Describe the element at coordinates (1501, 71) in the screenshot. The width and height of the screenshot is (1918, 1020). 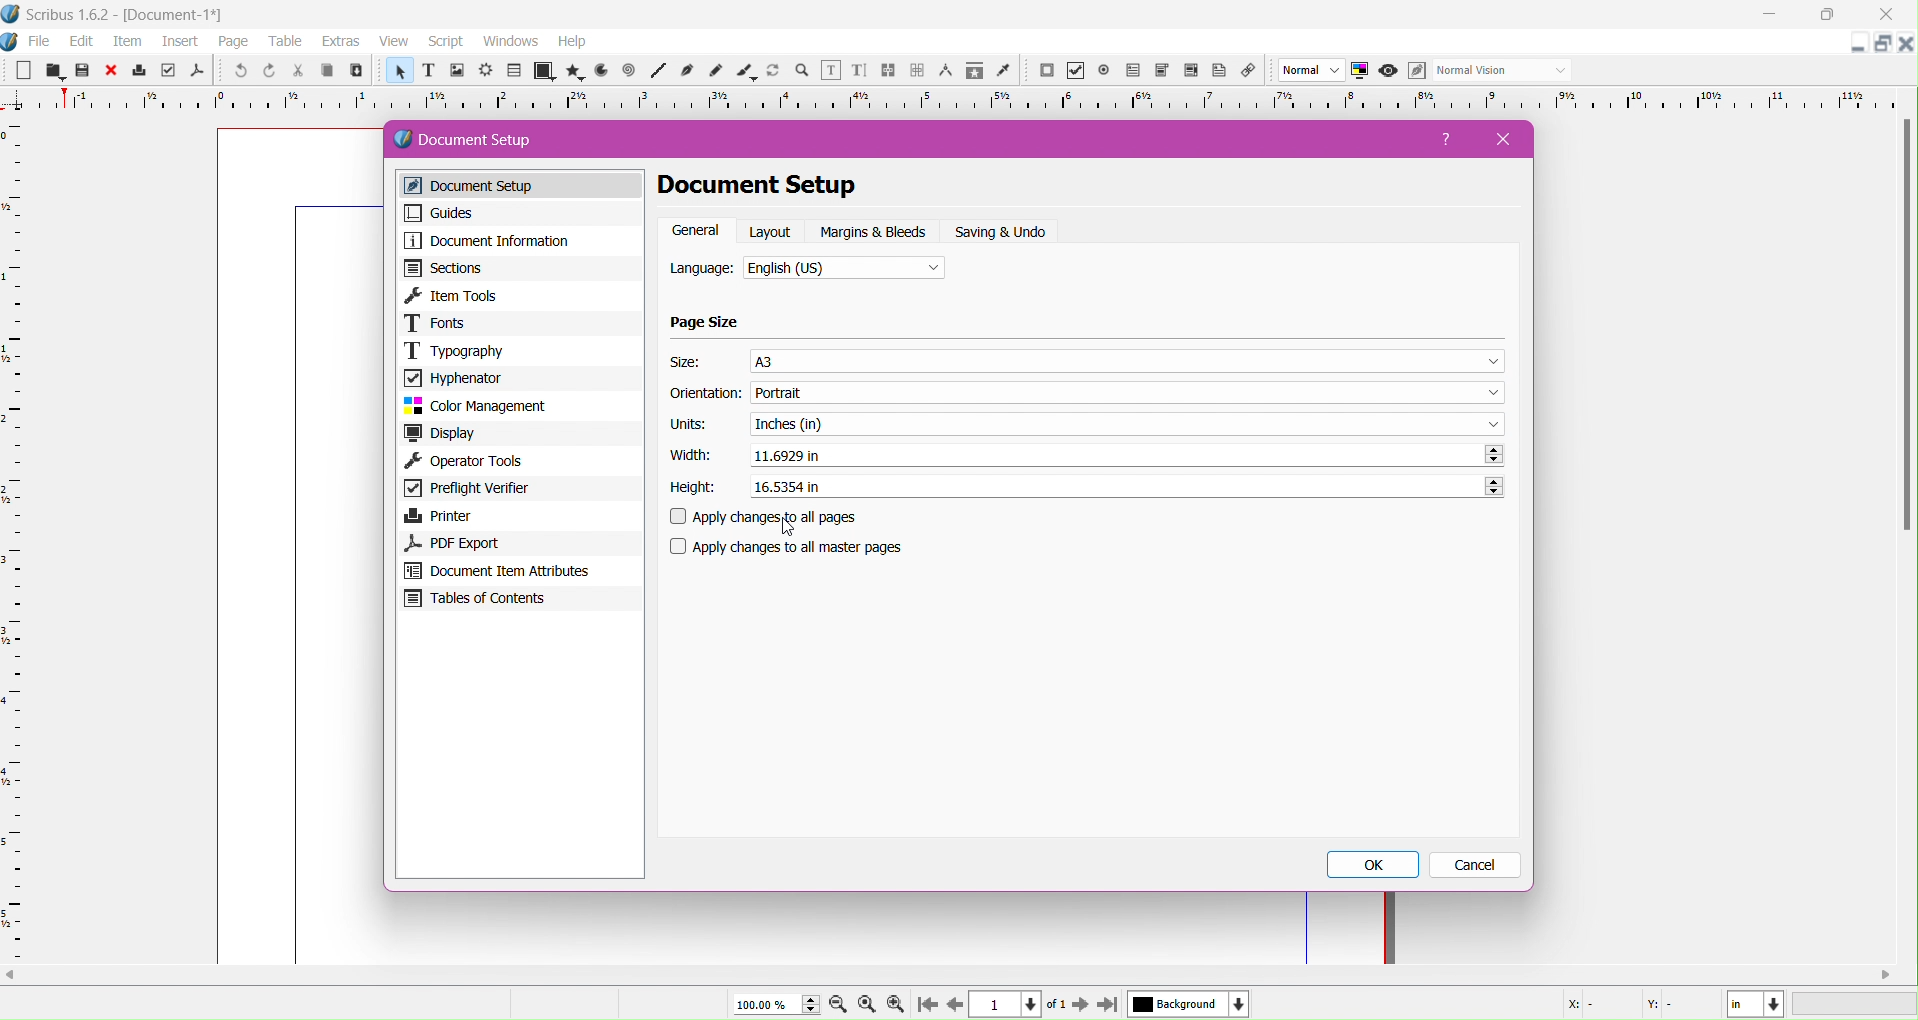
I see `visual appearance of the display` at that location.